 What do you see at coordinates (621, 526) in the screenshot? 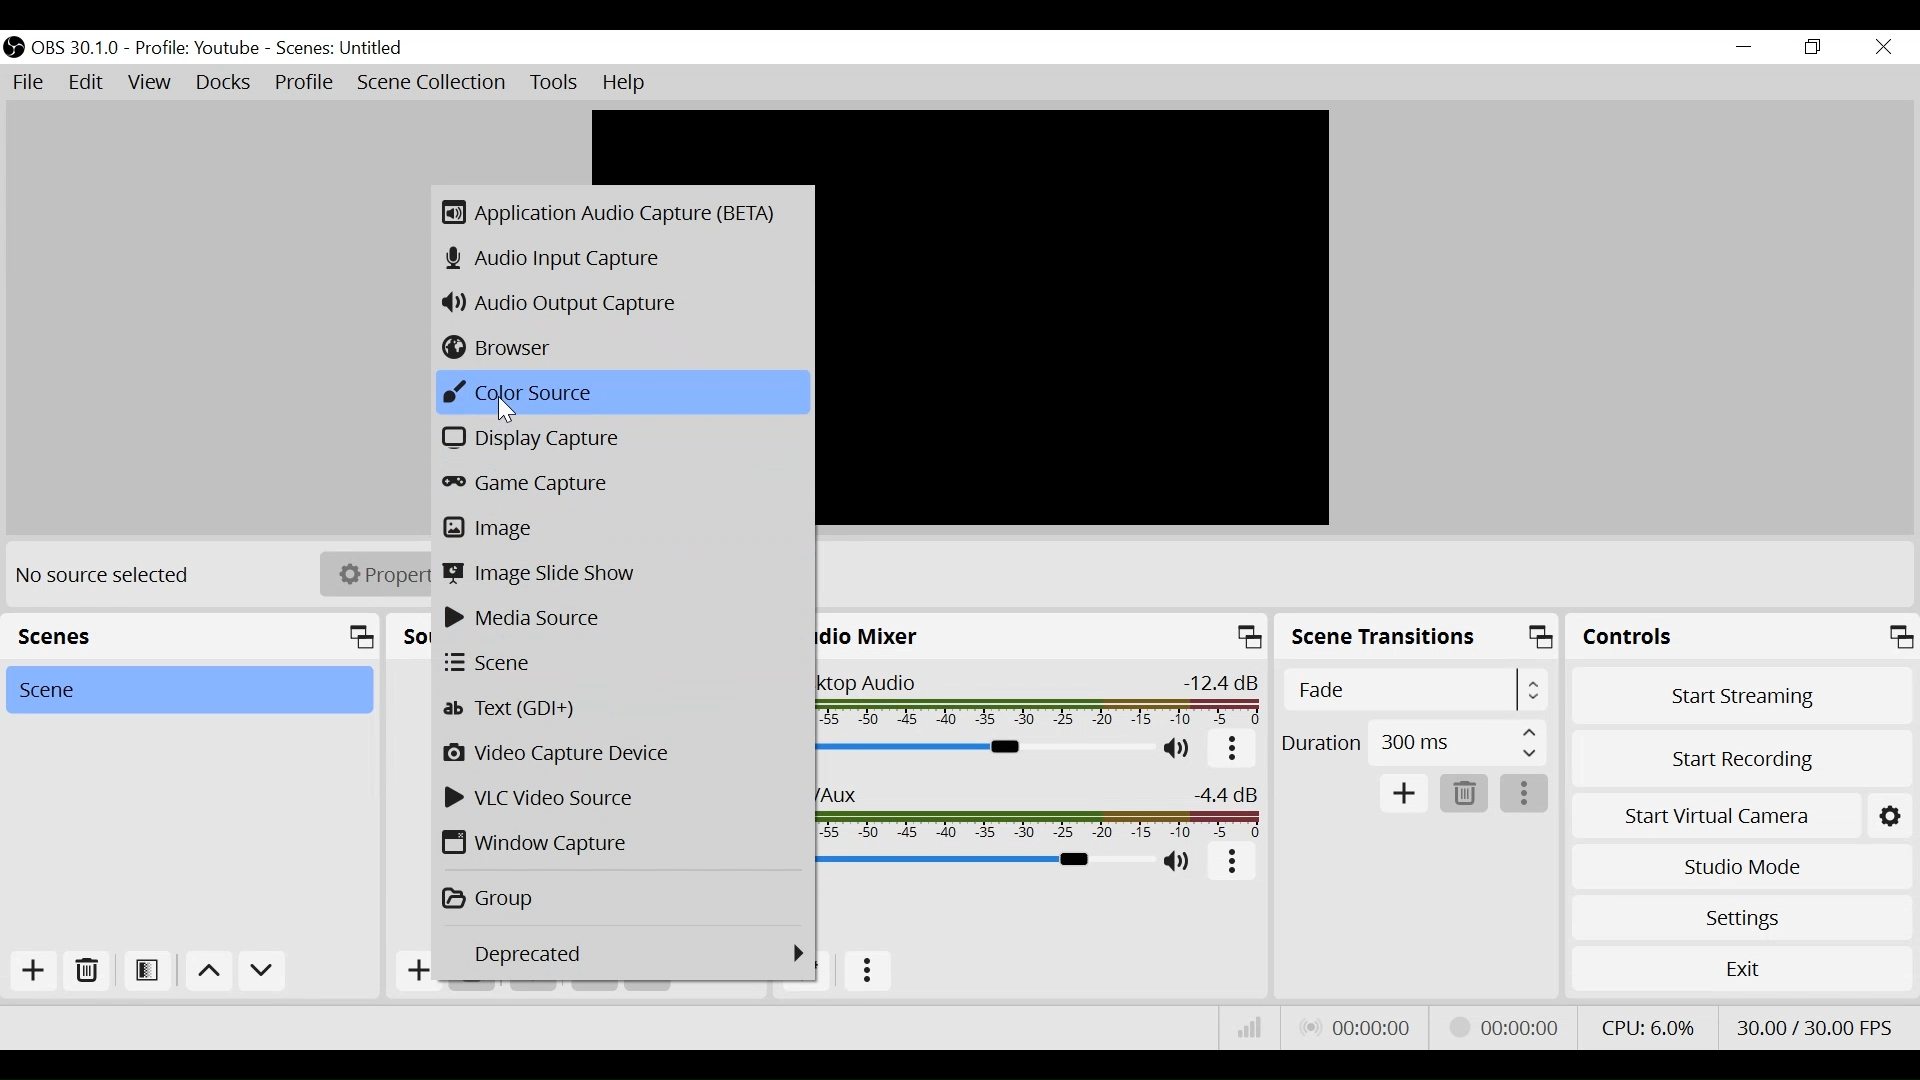
I see `Image` at bounding box center [621, 526].